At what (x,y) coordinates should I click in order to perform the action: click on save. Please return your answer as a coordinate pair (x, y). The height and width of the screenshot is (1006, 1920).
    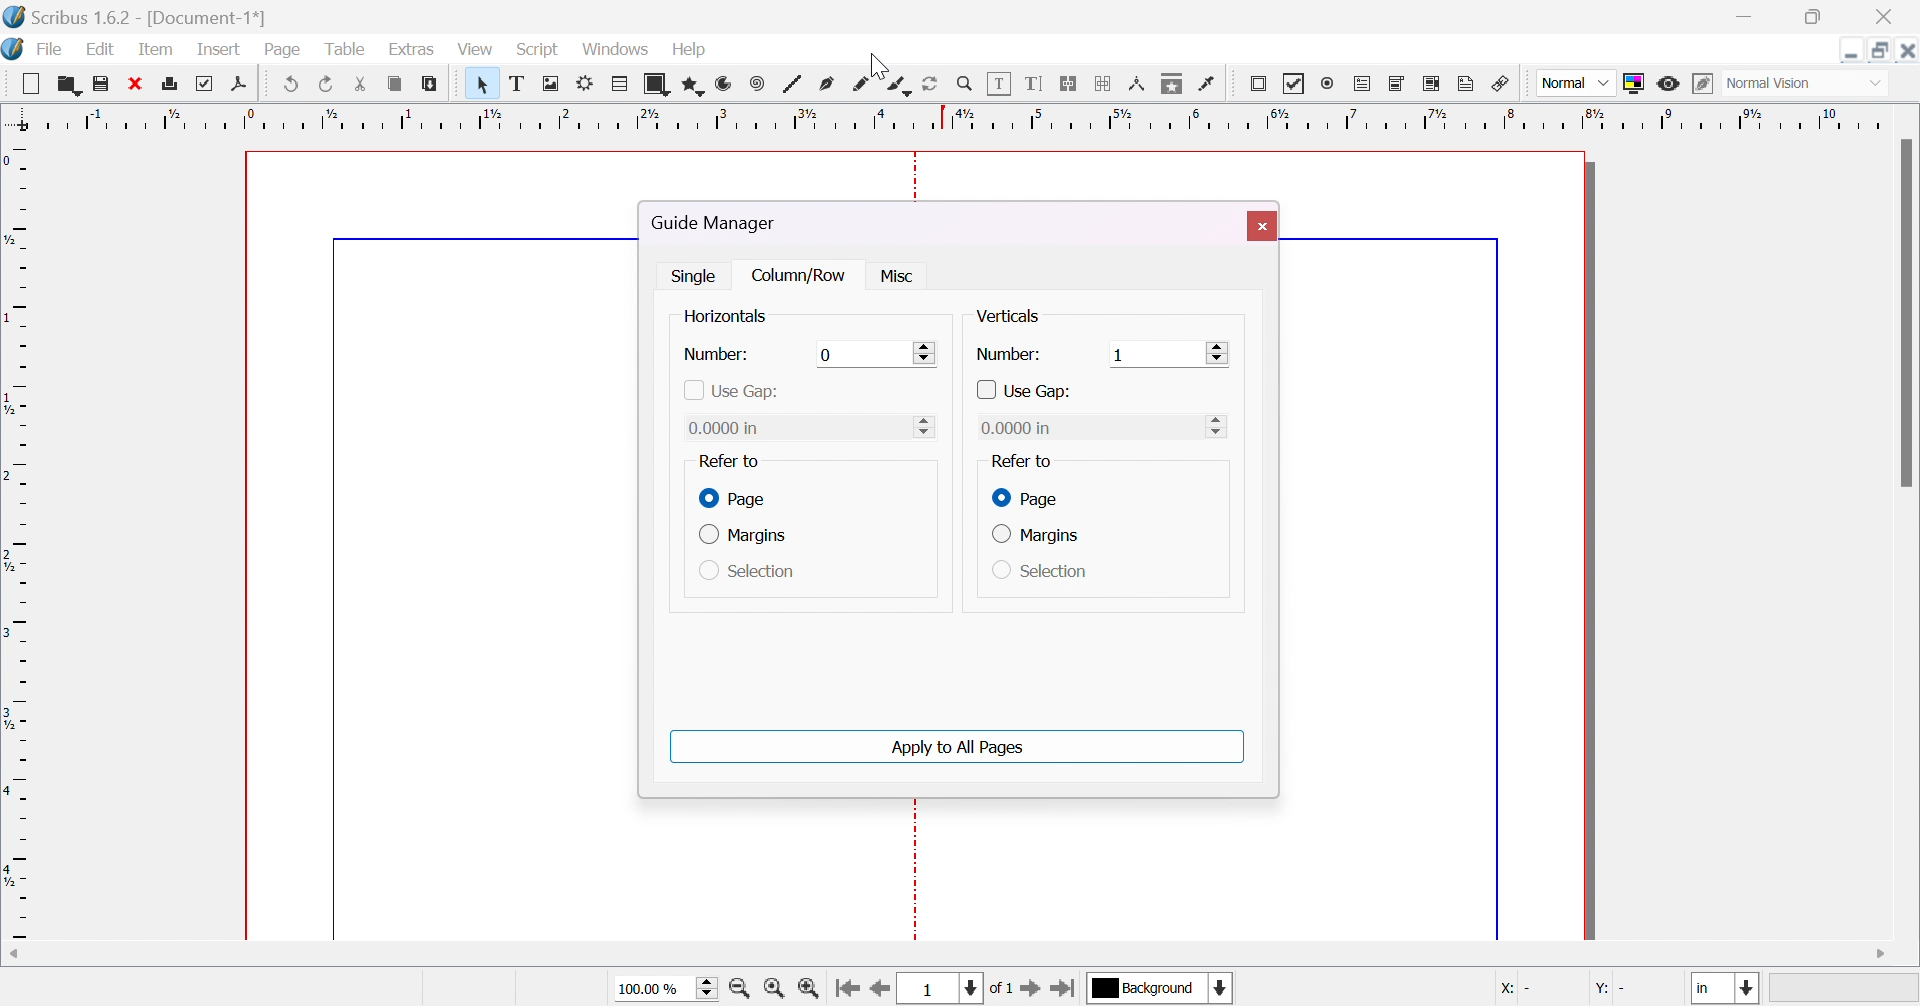
    Looking at the image, I should click on (99, 85).